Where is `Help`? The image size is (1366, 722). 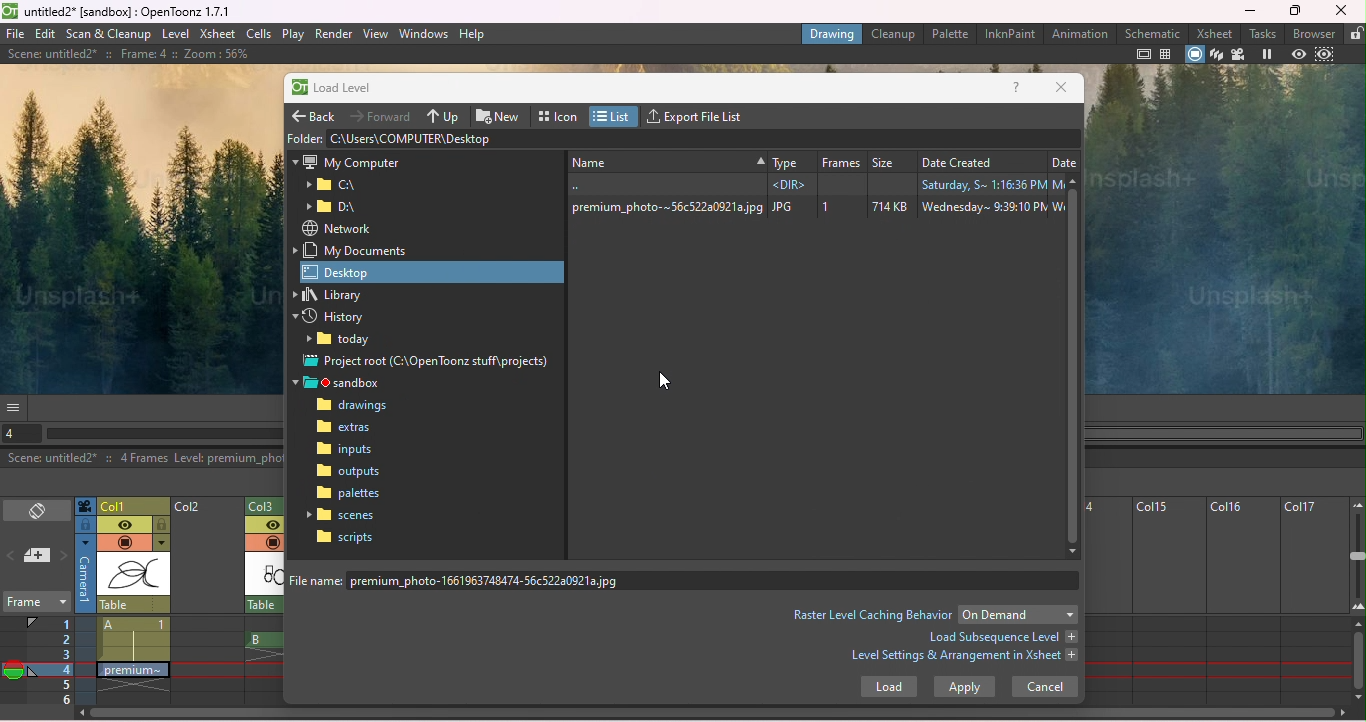
Help is located at coordinates (1017, 89).